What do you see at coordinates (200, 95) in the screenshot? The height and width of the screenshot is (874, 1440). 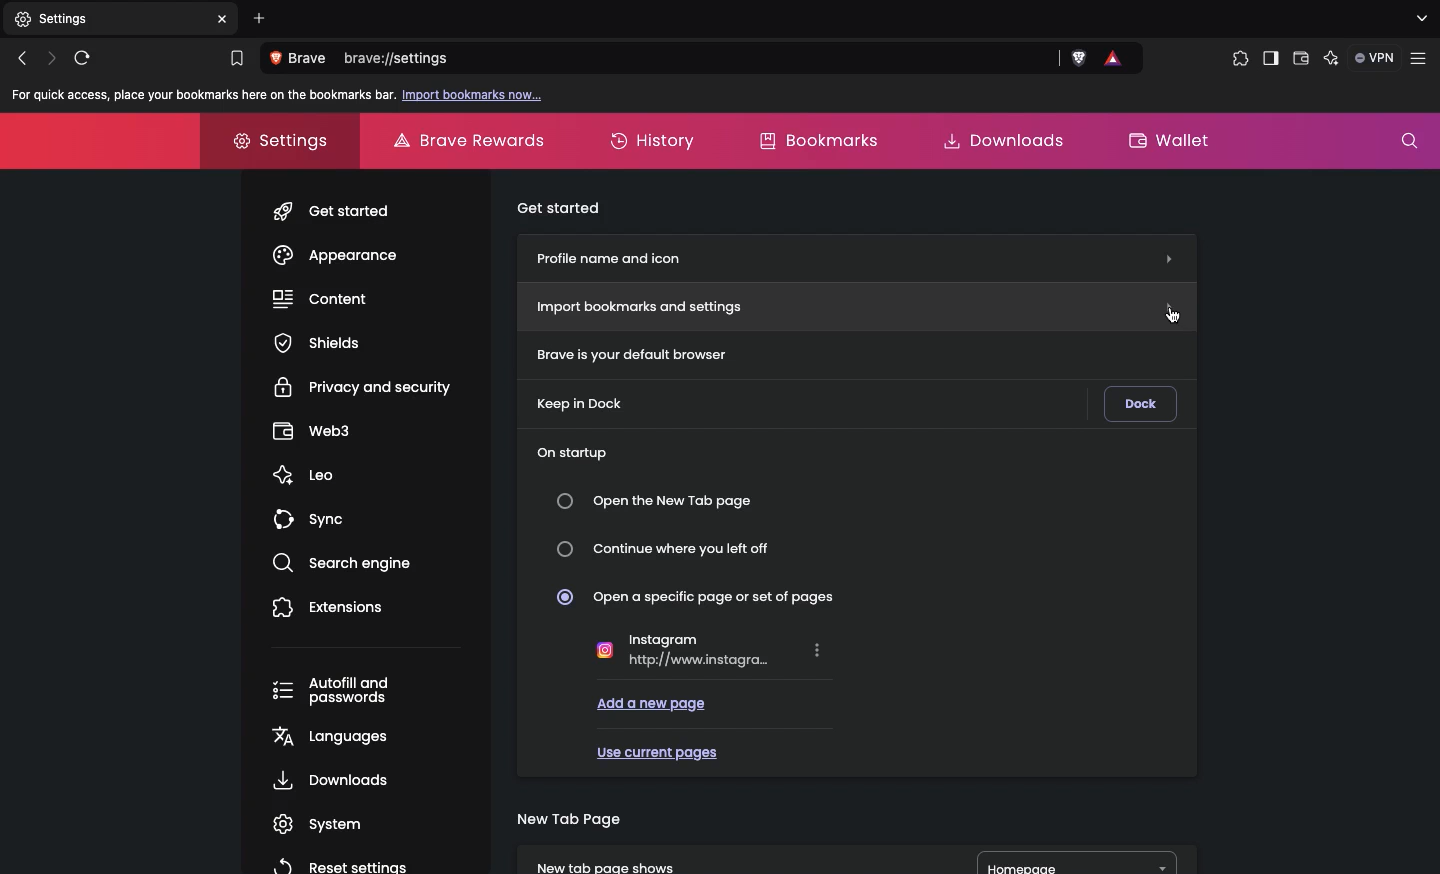 I see `For quick access, place your bookmarks here on the bookmarks bar.` at bounding box center [200, 95].